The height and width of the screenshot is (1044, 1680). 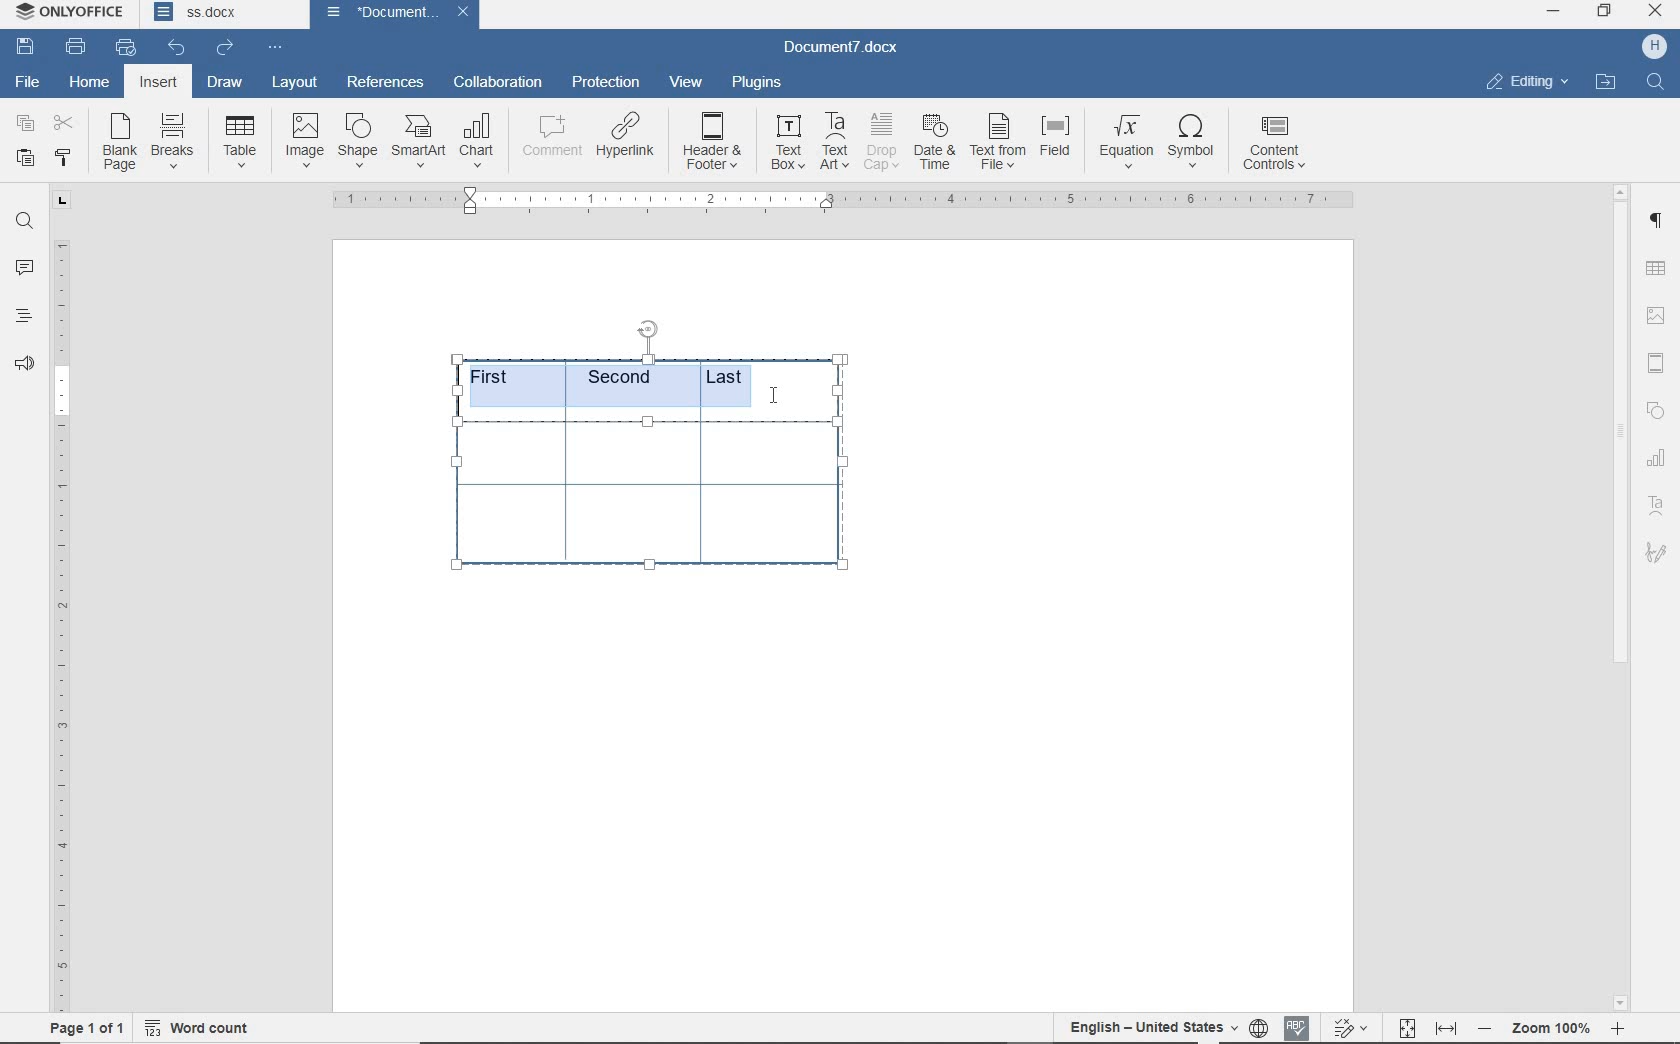 What do you see at coordinates (418, 143) in the screenshot?
I see `smart art` at bounding box center [418, 143].